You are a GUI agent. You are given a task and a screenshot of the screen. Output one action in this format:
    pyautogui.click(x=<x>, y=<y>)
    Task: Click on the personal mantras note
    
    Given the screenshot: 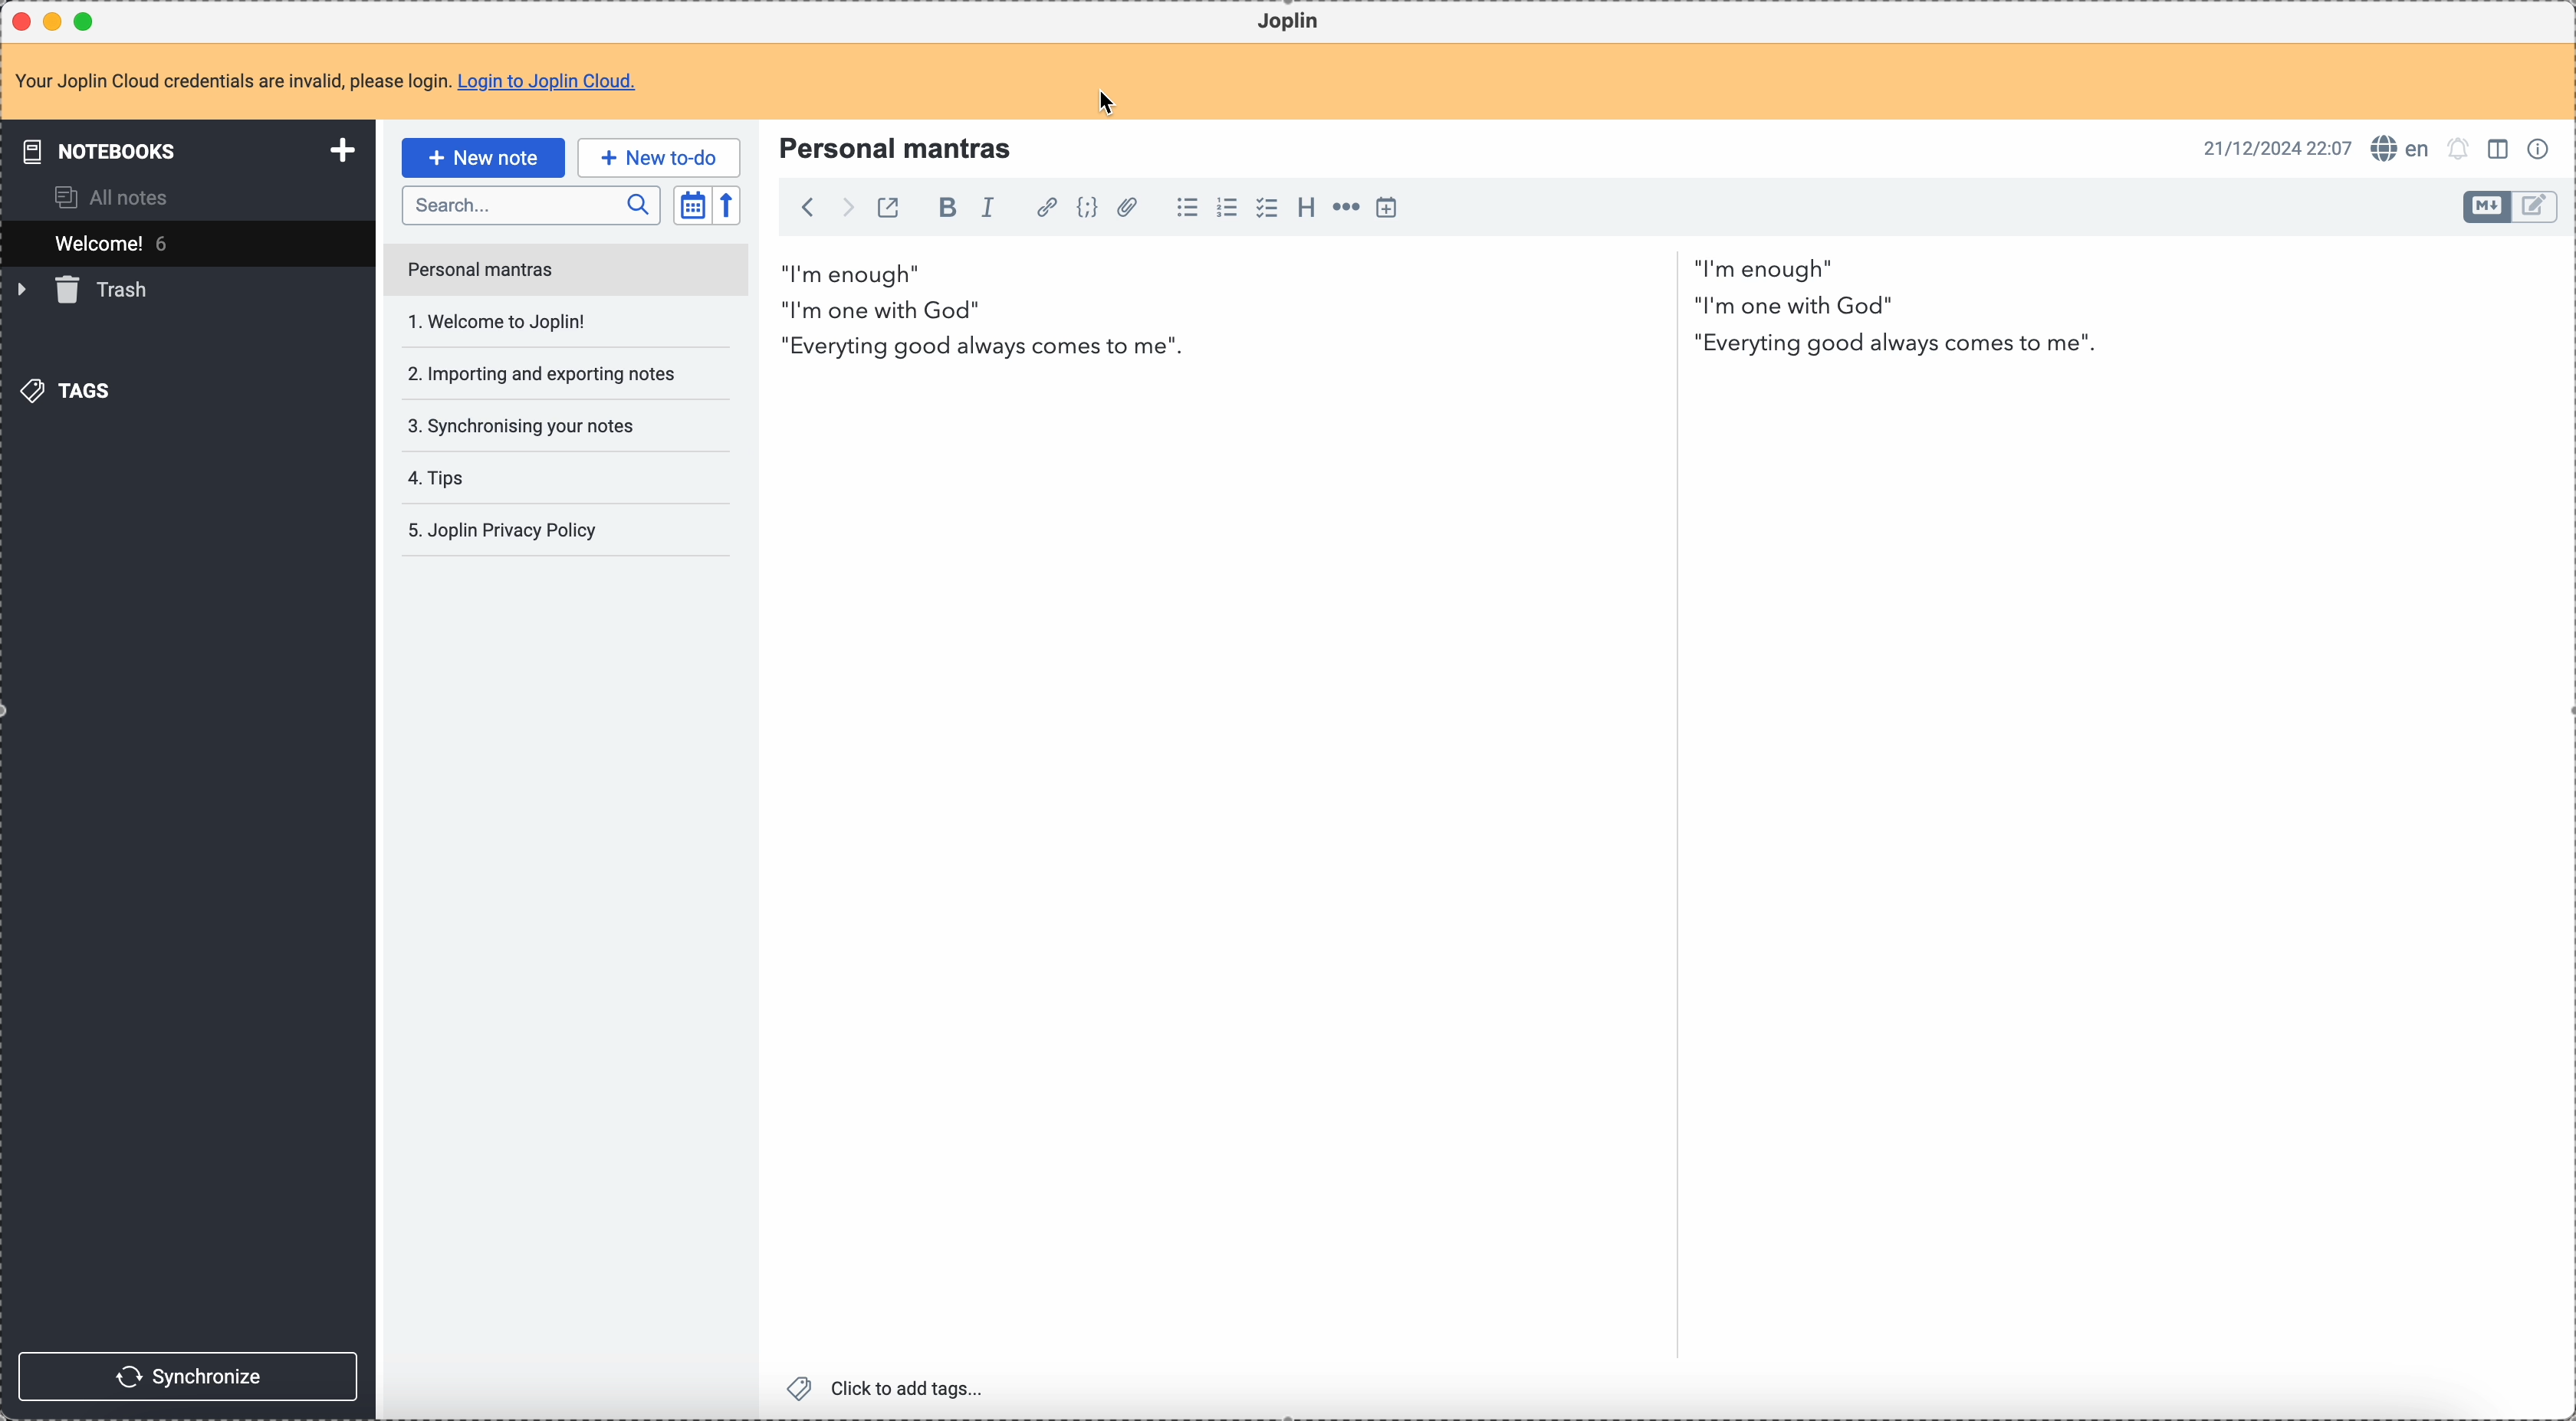 What is the action you would take?
    pyautogui.click(x=564, y=270)
    